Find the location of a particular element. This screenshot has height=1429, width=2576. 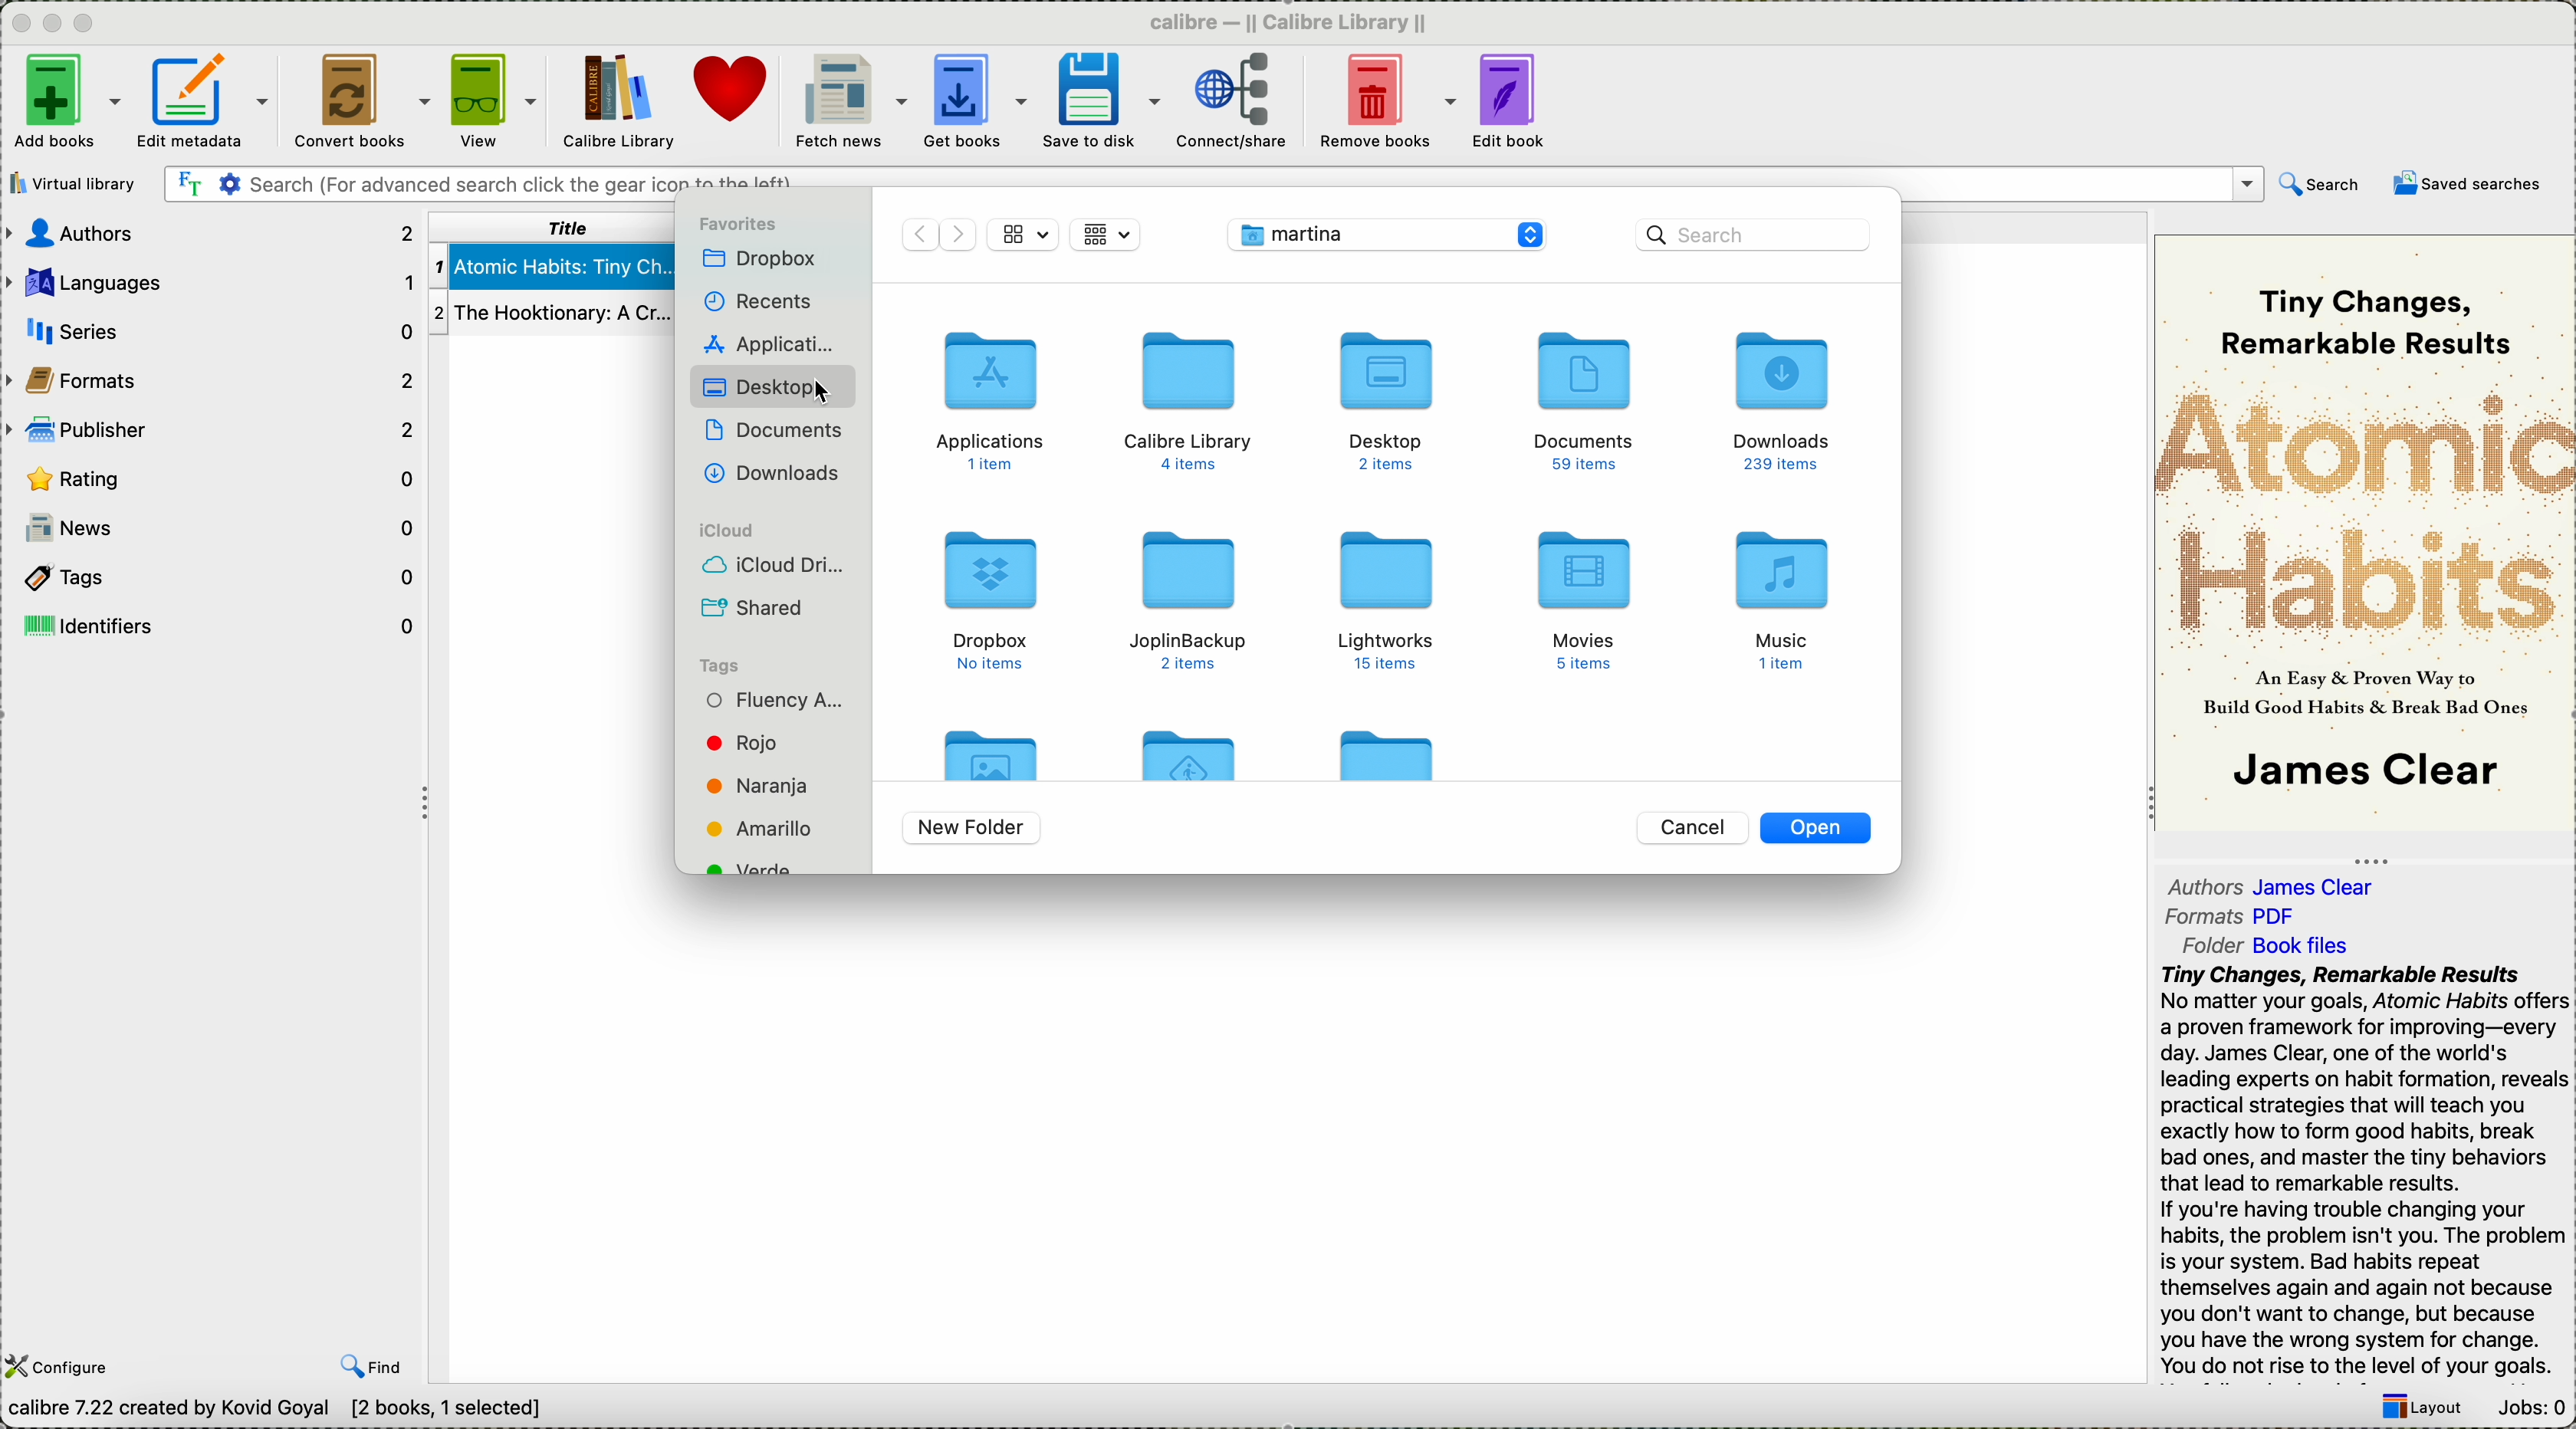

applications is located at coordinates (992, 396).